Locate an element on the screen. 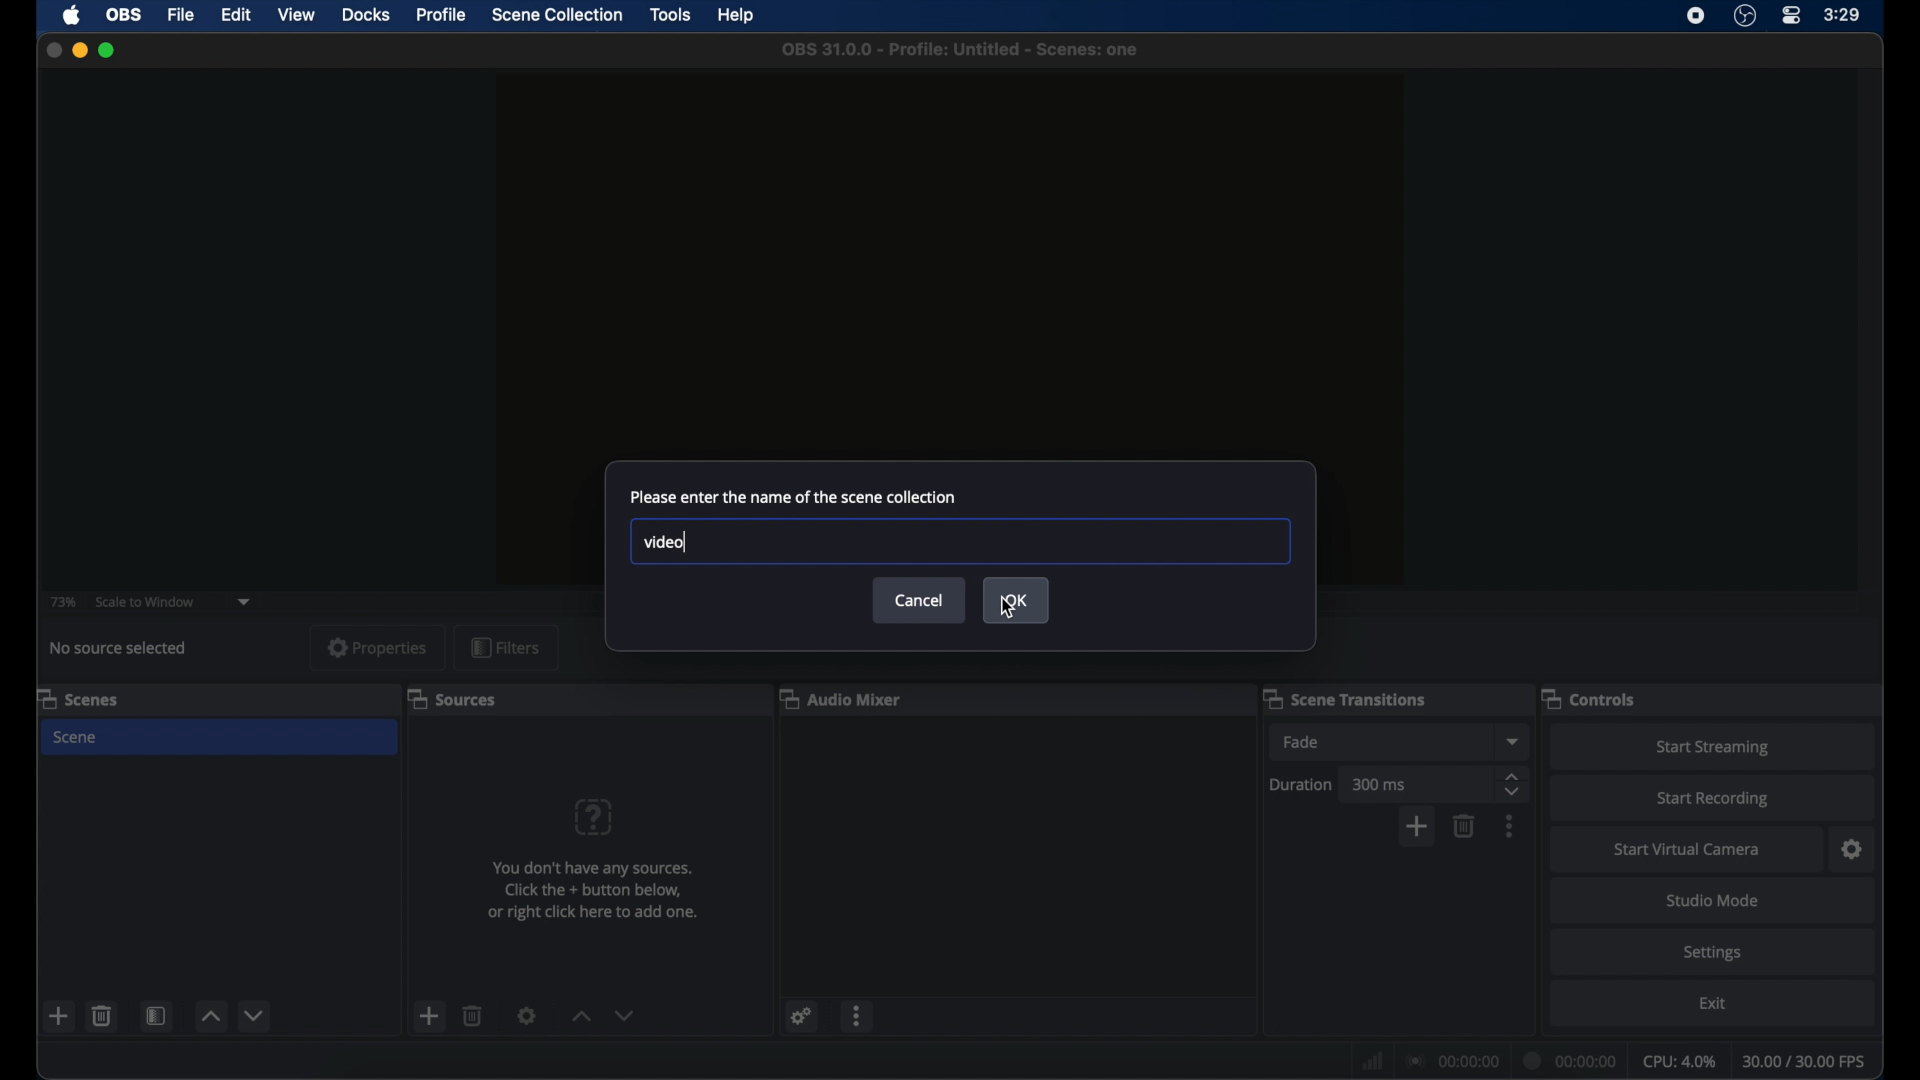  exit is located at coordinates (1715, 1003).